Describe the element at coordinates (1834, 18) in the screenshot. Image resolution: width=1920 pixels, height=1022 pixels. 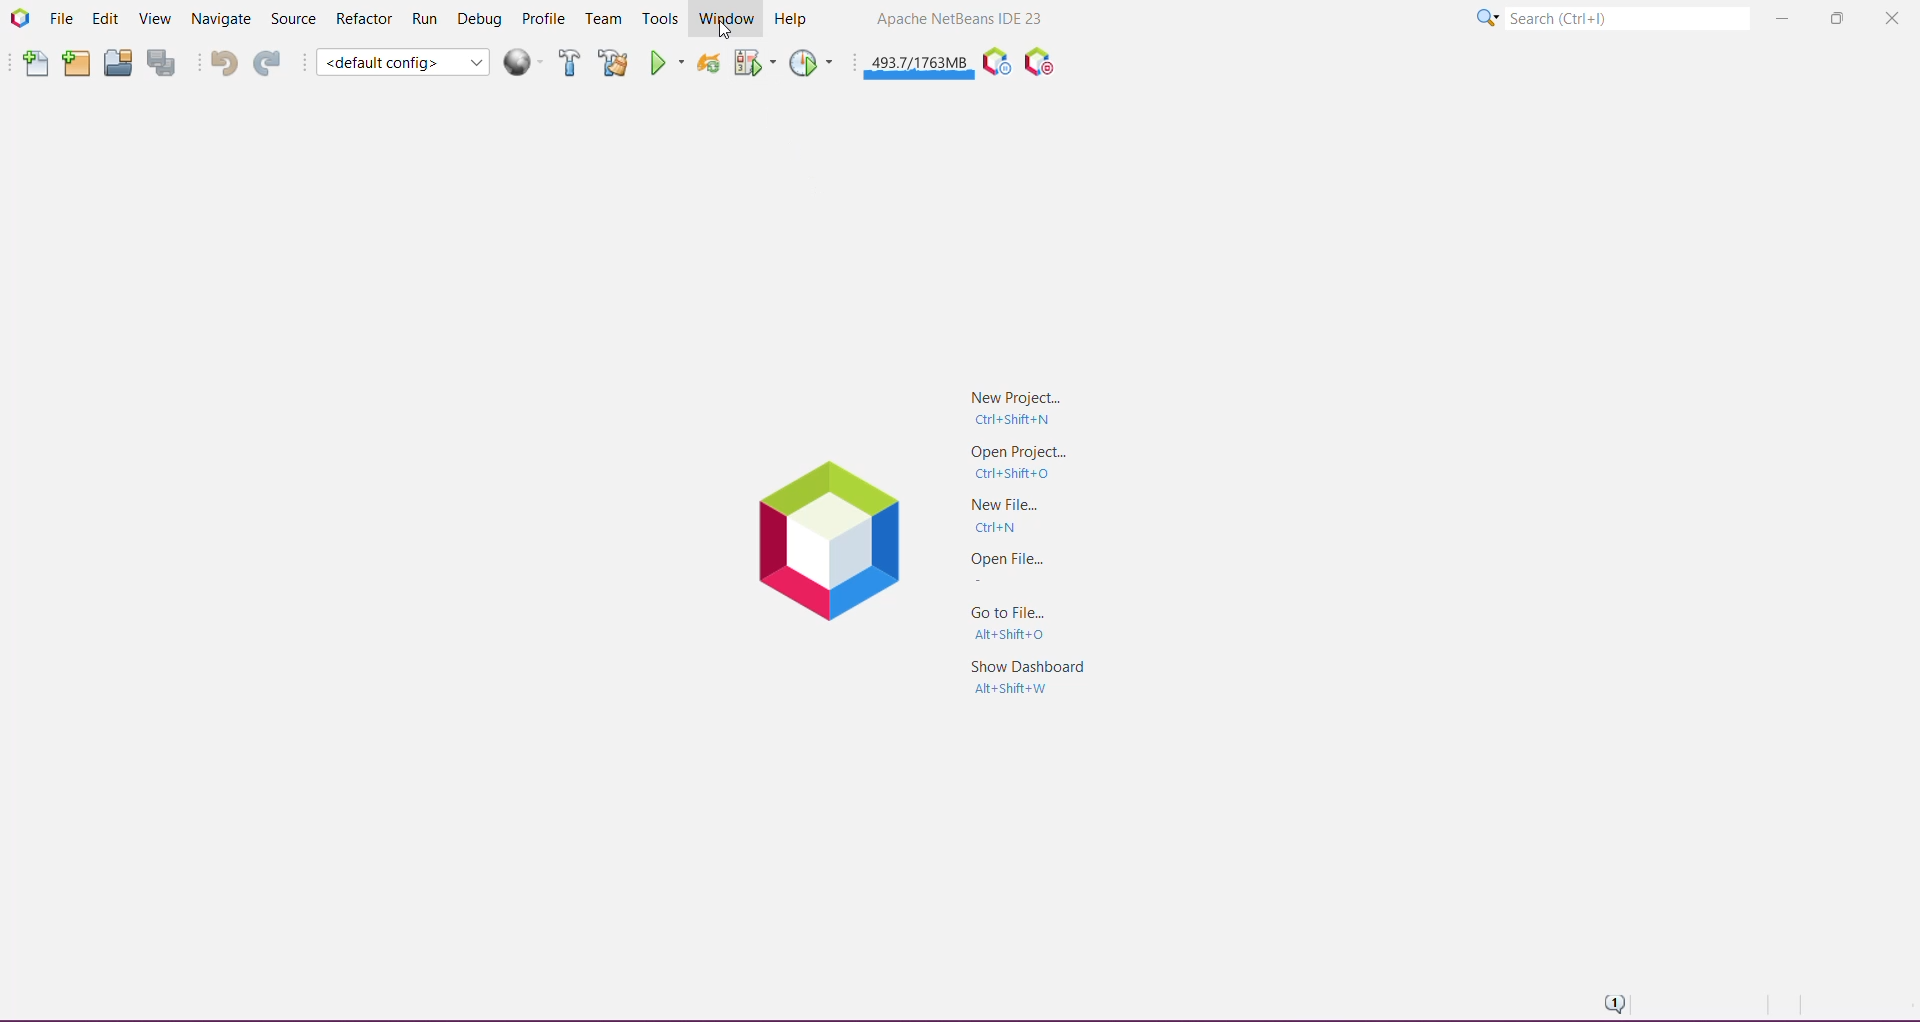
I see `Restore Down` at that location.